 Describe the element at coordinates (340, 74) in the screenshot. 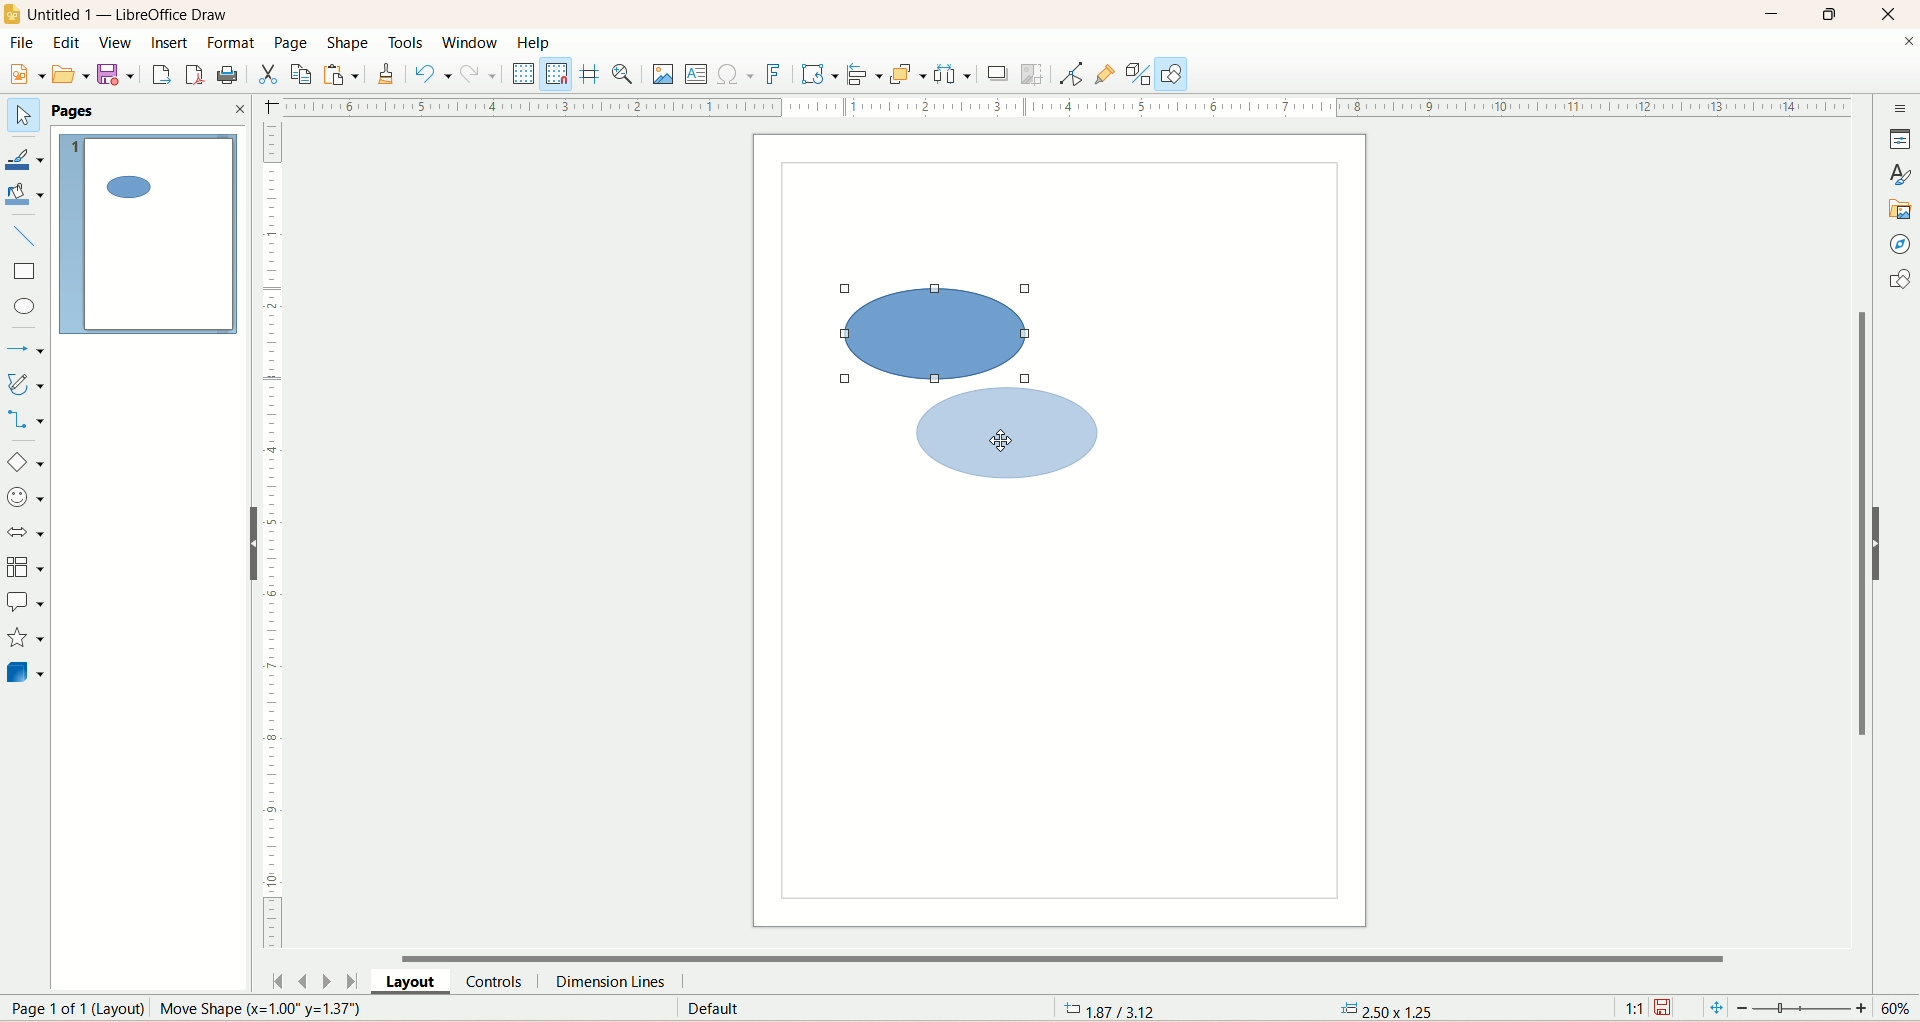

I see `paste` at that location.